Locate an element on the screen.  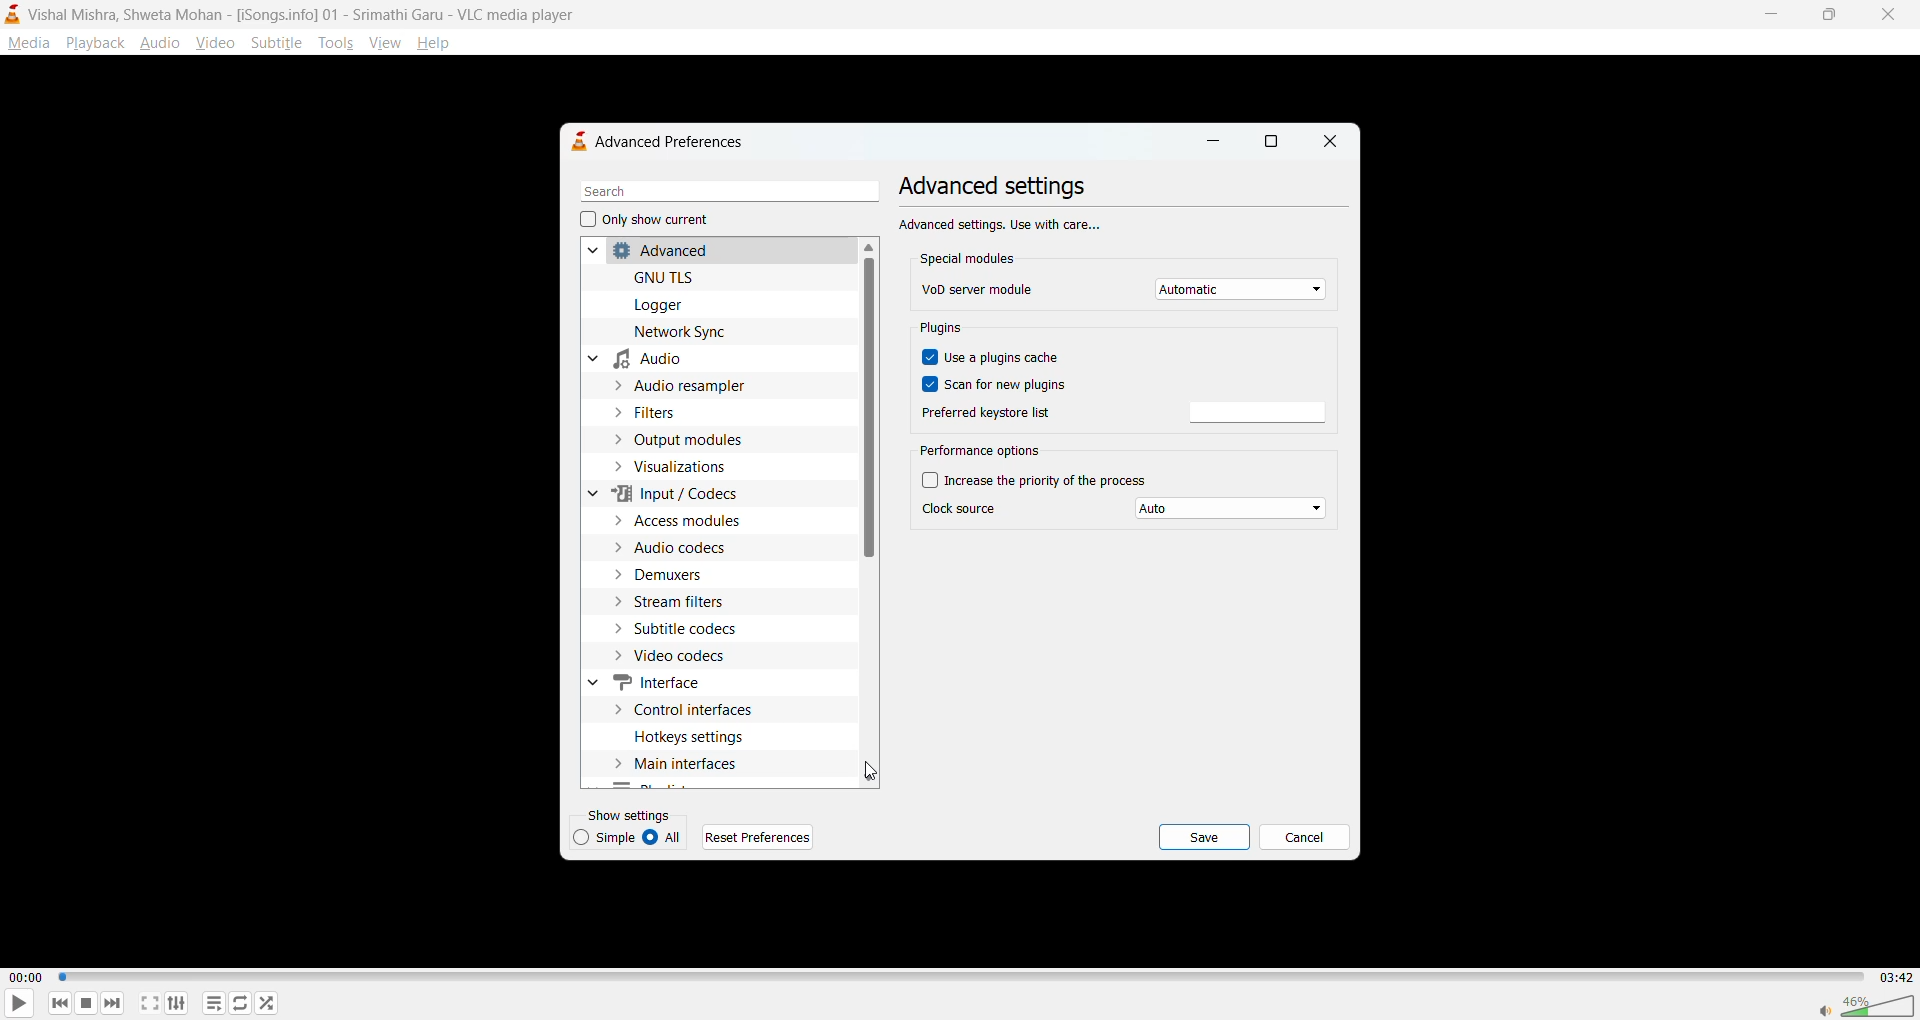
vertical scroll bar is located at coordinates (865, 410).